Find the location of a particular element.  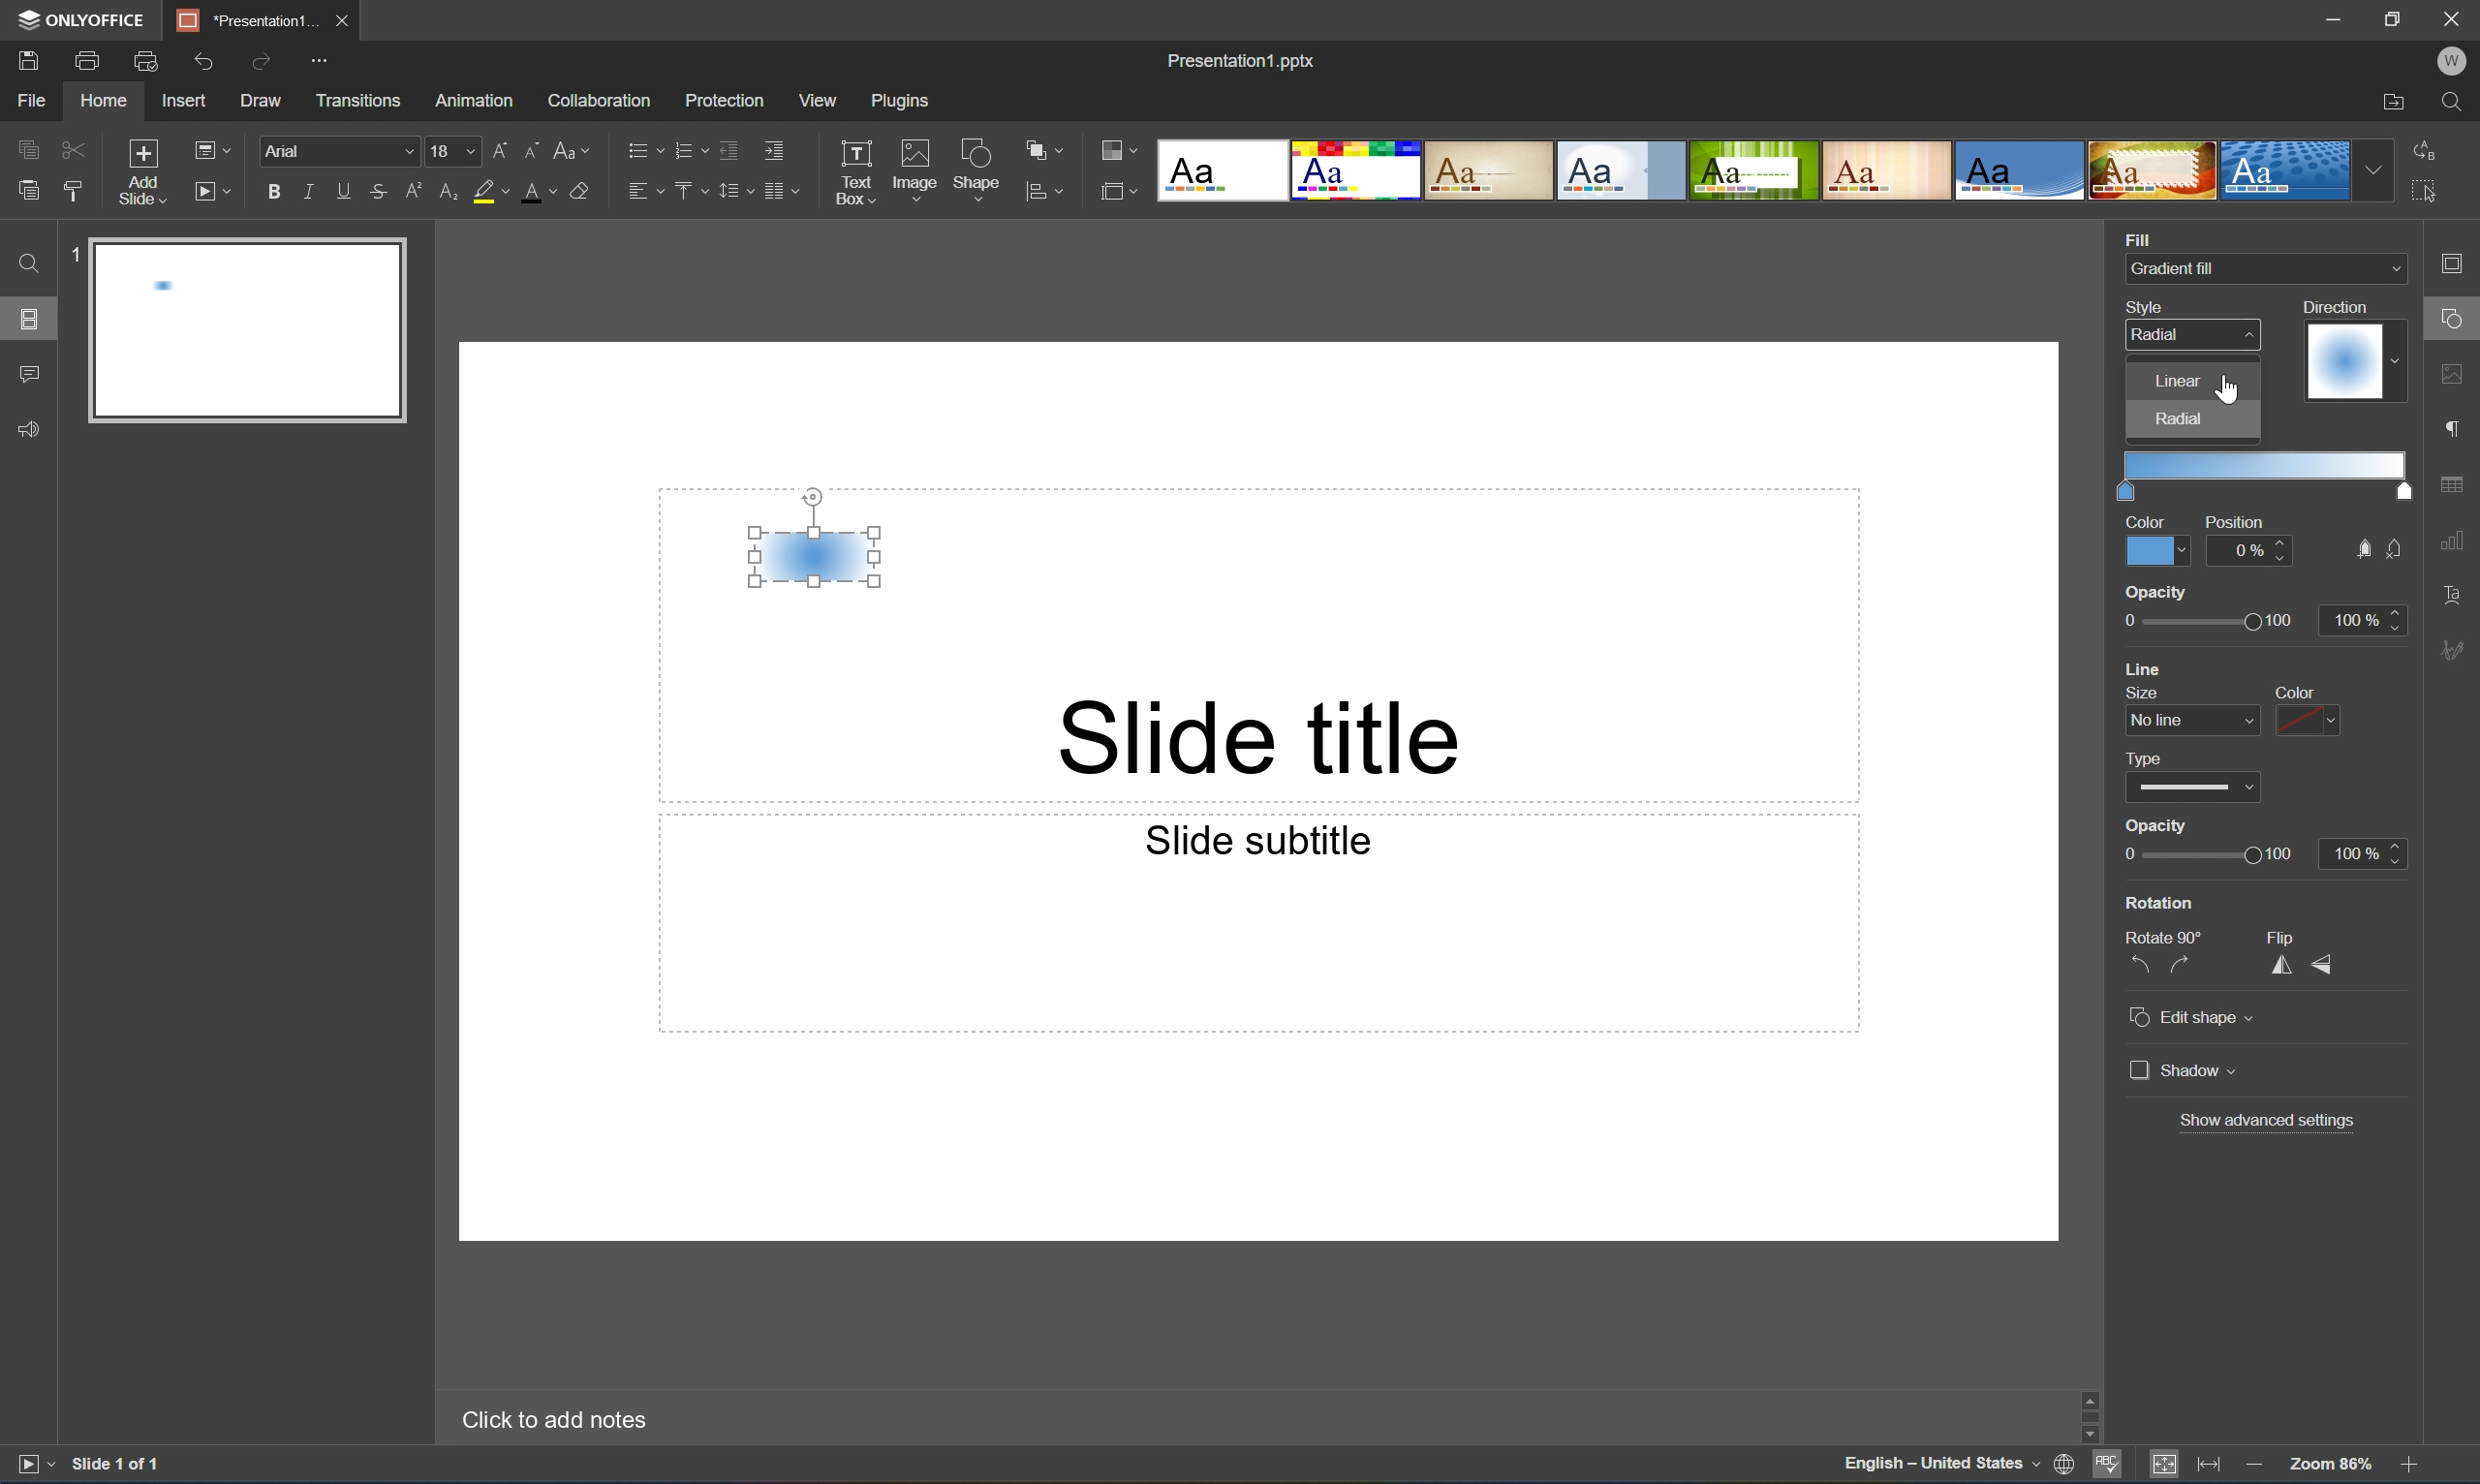

Bold is located at coordinates (275, 188).